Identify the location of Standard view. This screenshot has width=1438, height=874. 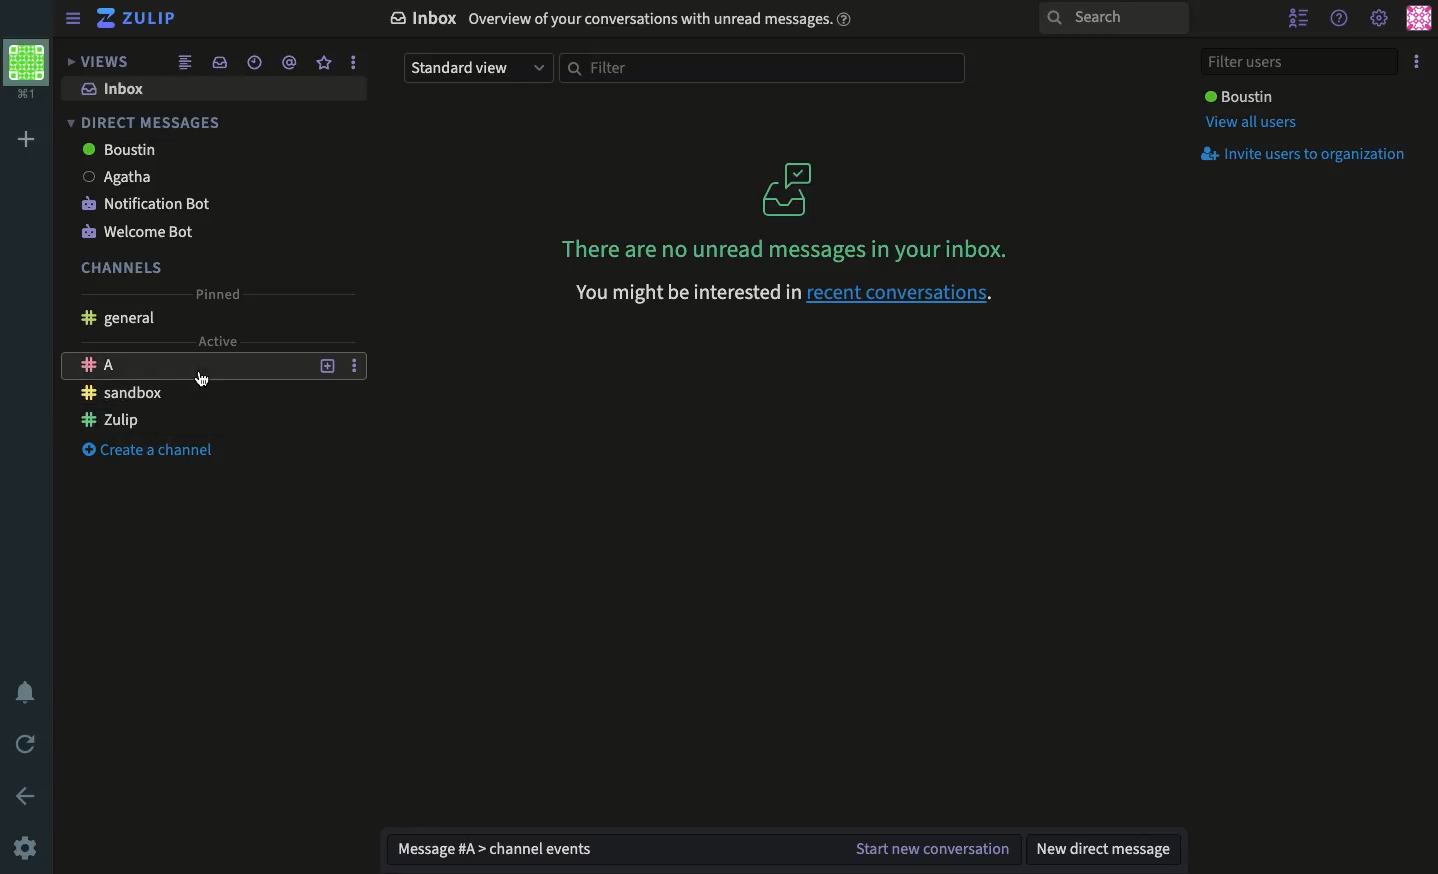
(475, 69).